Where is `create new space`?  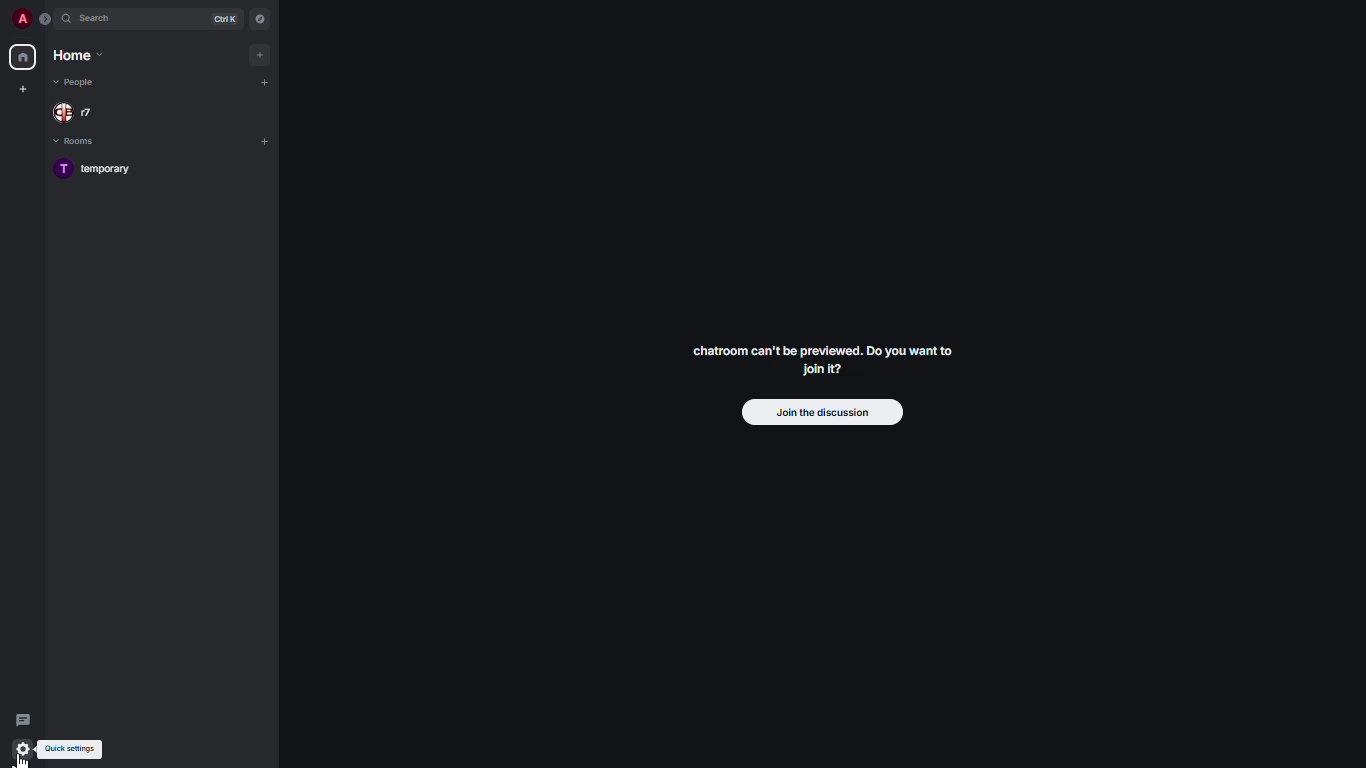 create new space is located at coordinates (23, 88).